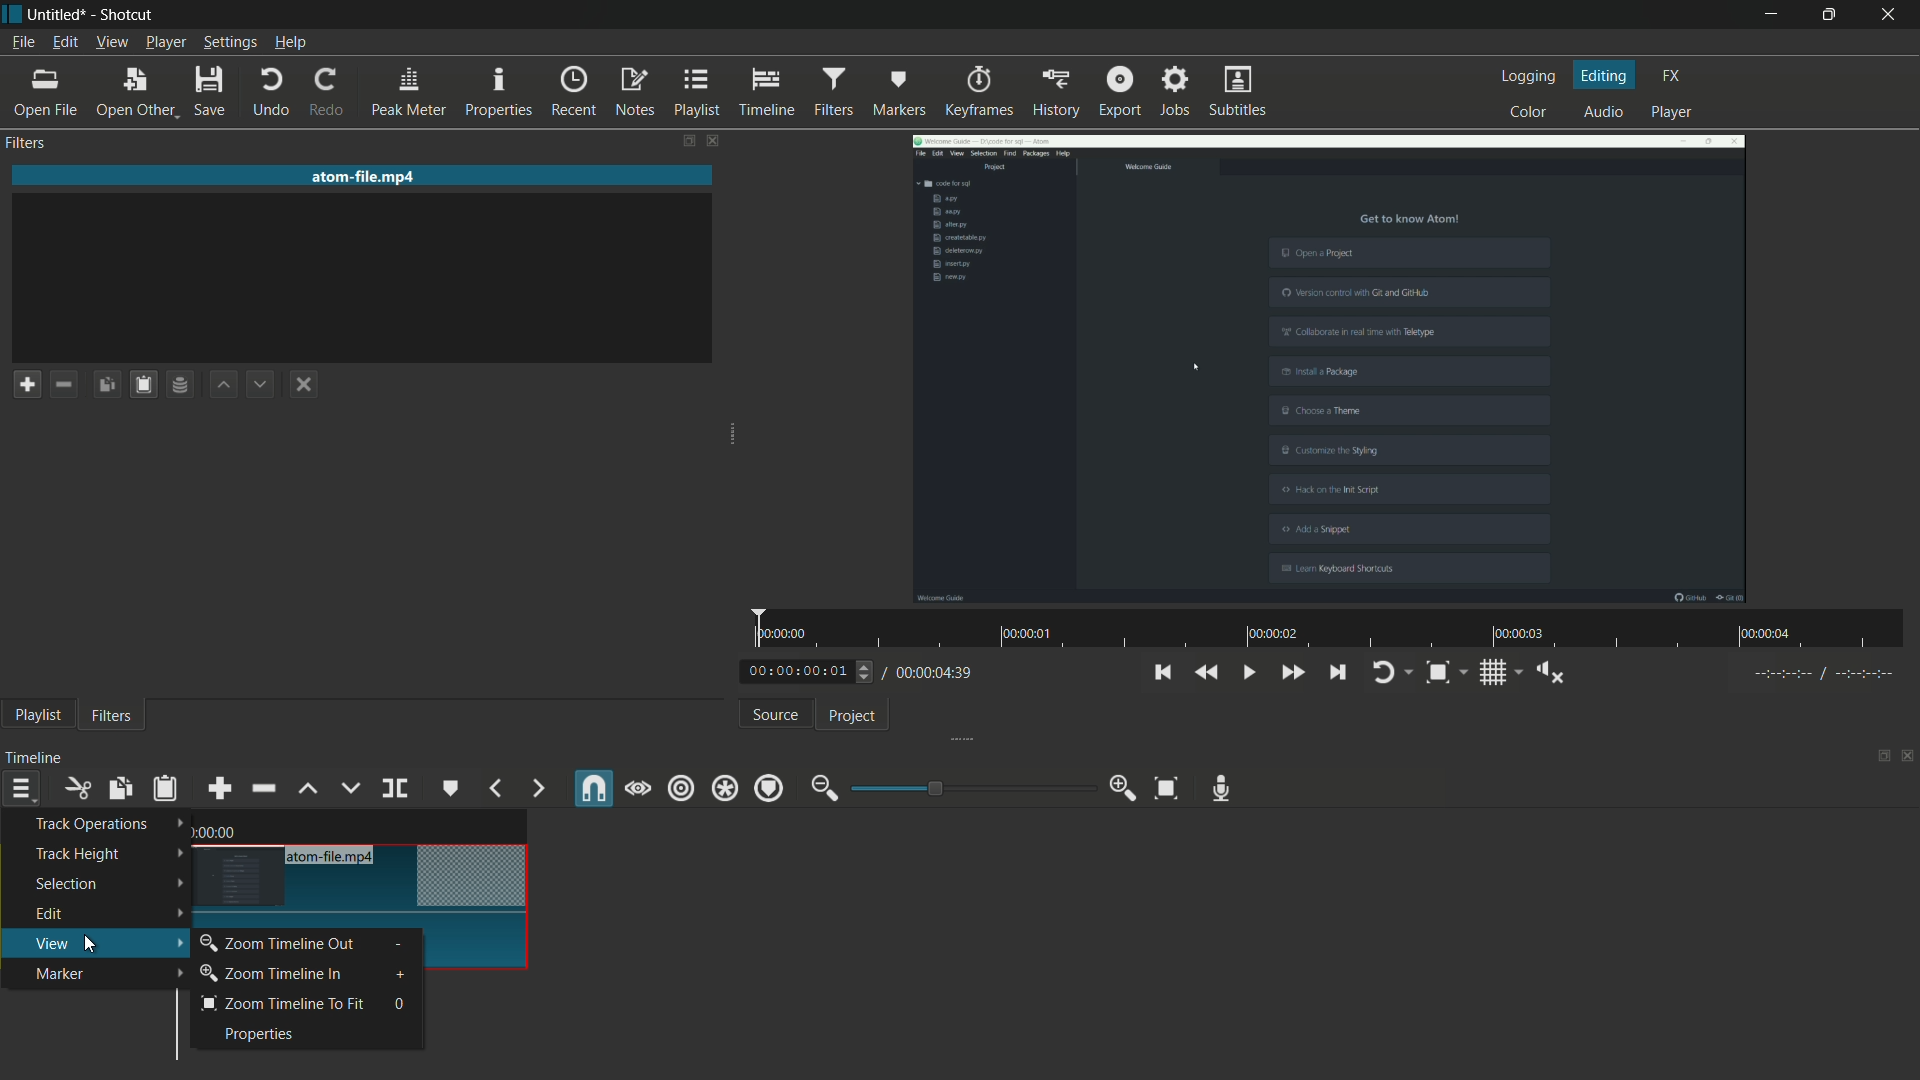 This screenshot has width=1920, height=1080. Describe the element at coordinates (133, 93) in the screenshot. I see `open other` at that location.